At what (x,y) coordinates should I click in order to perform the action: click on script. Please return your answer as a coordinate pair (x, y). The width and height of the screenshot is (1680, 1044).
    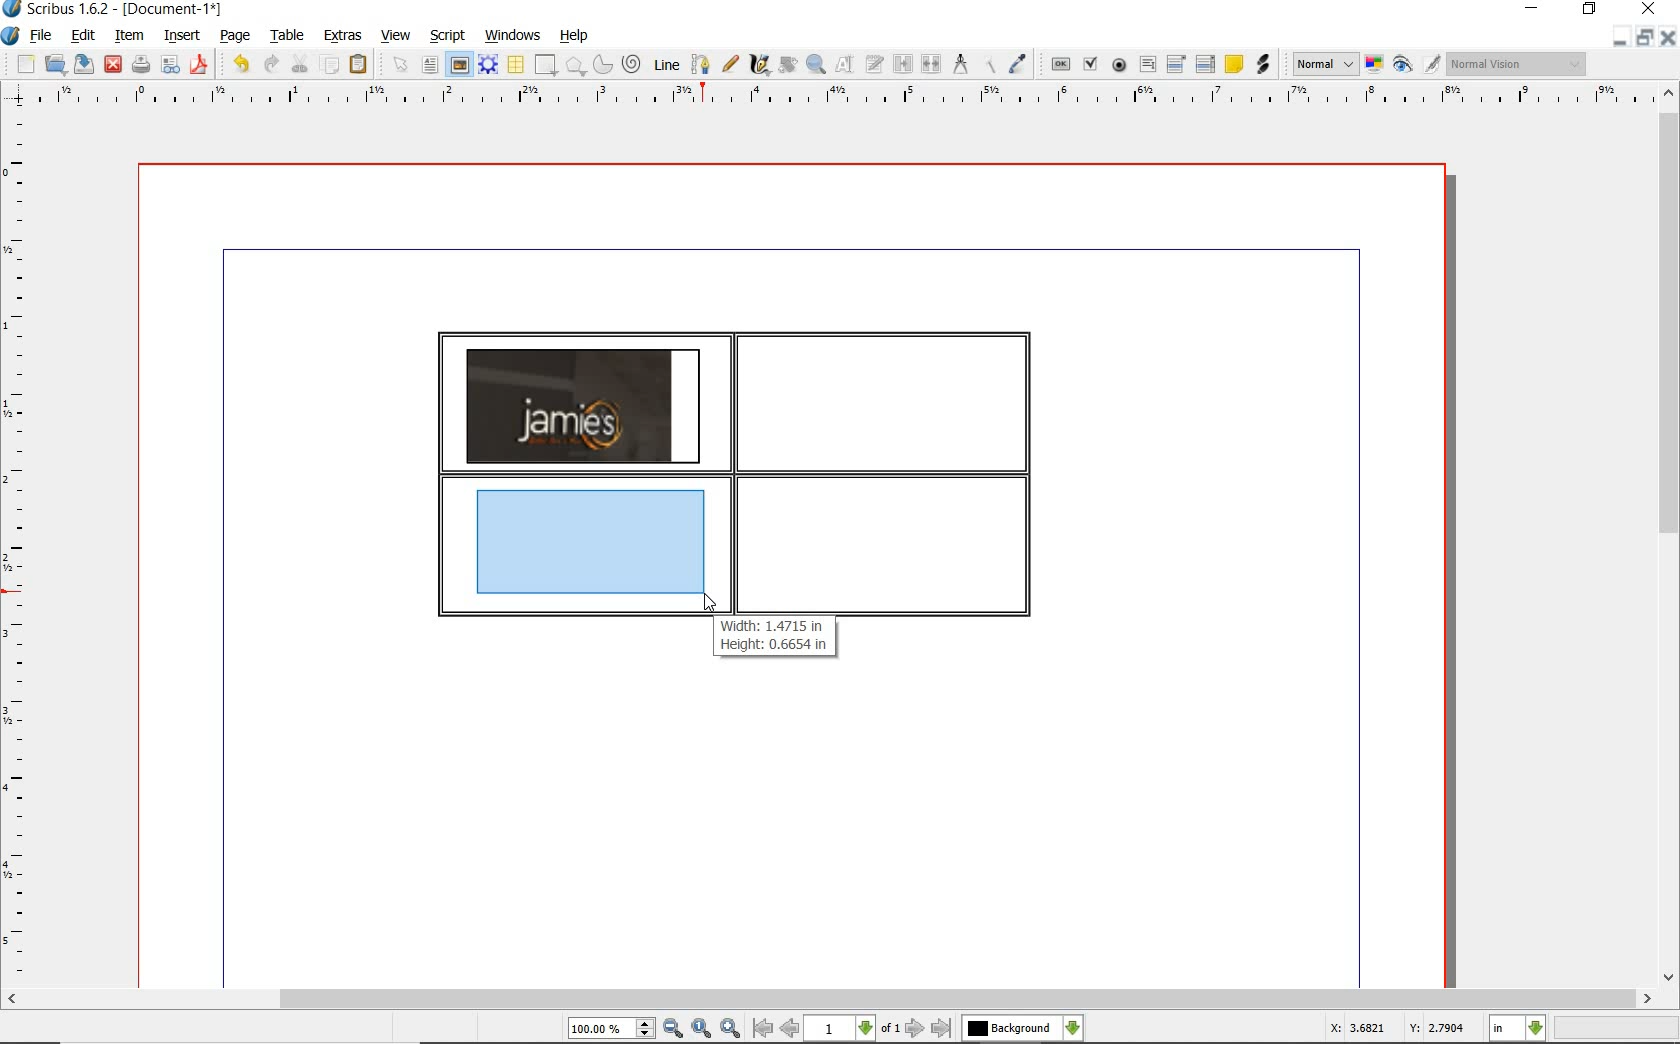
    Looking at the image, I should click on (449, 36).